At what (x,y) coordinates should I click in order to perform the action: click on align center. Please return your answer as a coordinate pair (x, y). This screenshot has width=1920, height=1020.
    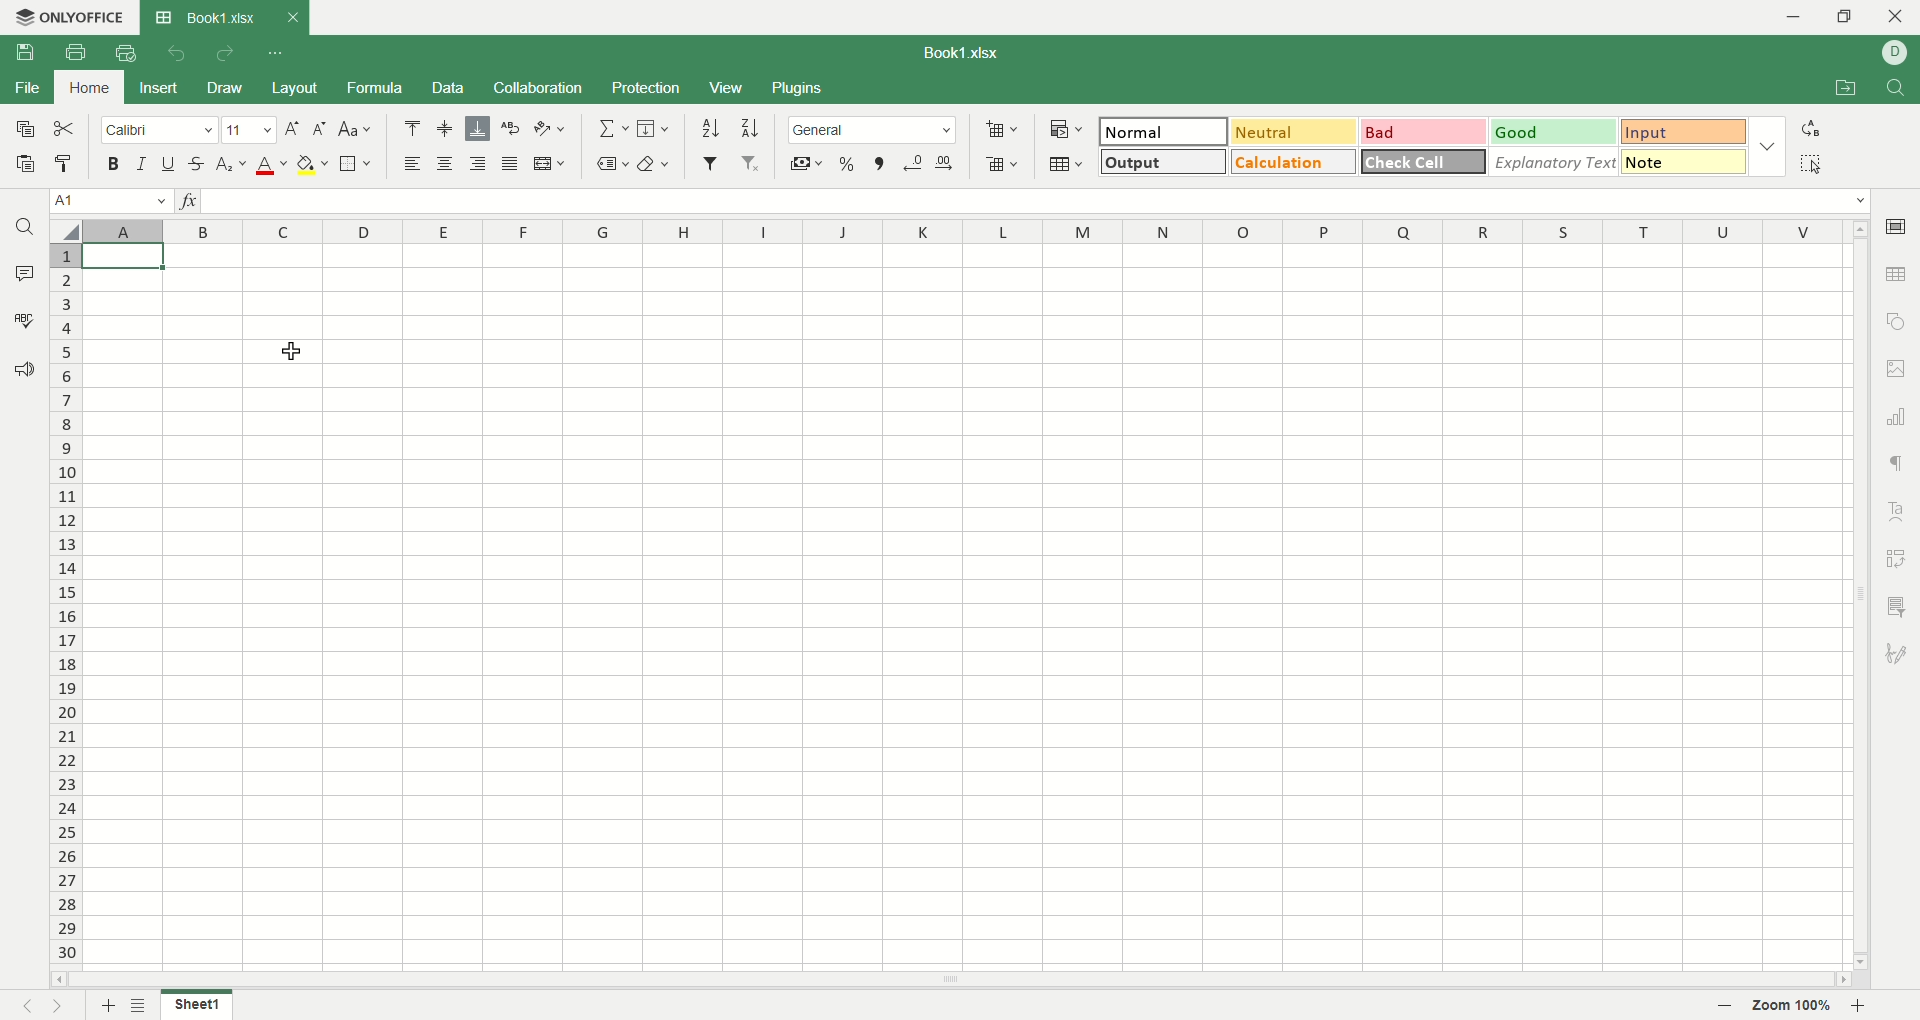
    Looking at the image, I should click on (446, 129).